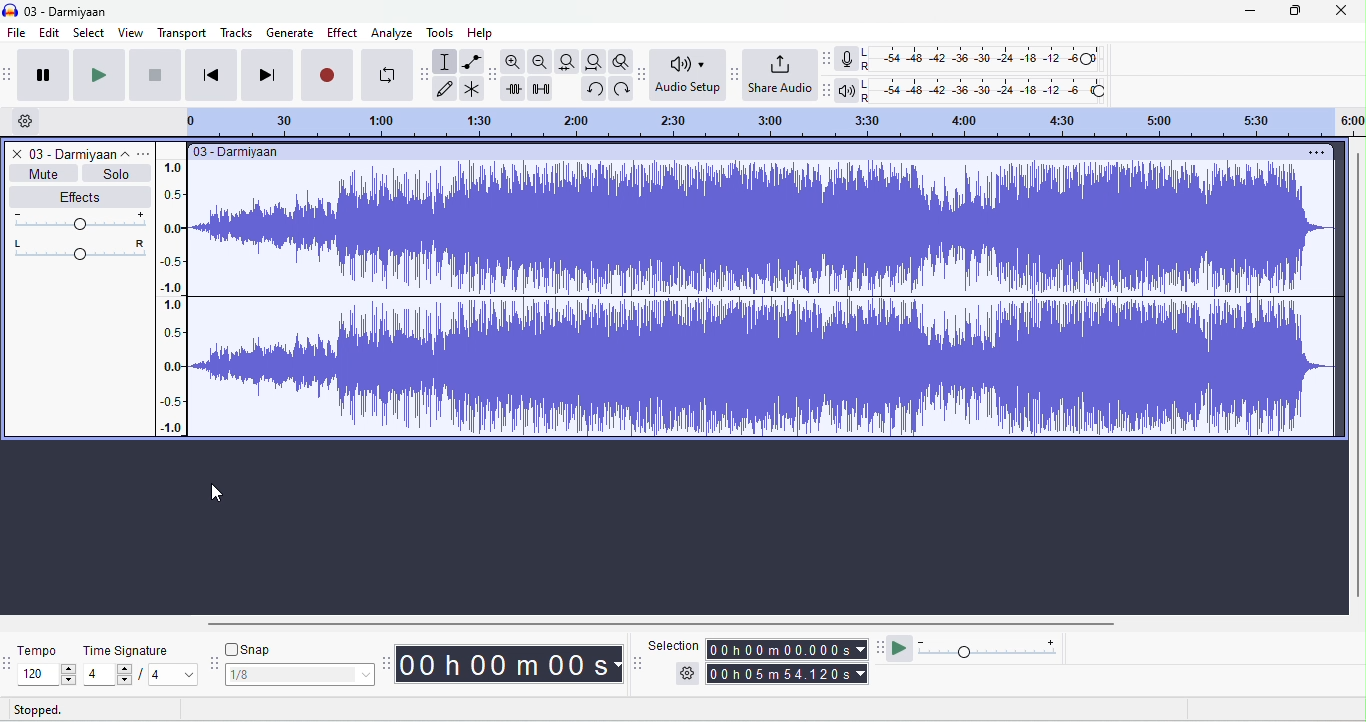 Image resolution: width=1366 pixels, height=722 pixels. What do you see at coordinates (58, 10) in the screenshot?
I see `title` at bounding box center [58, 10].